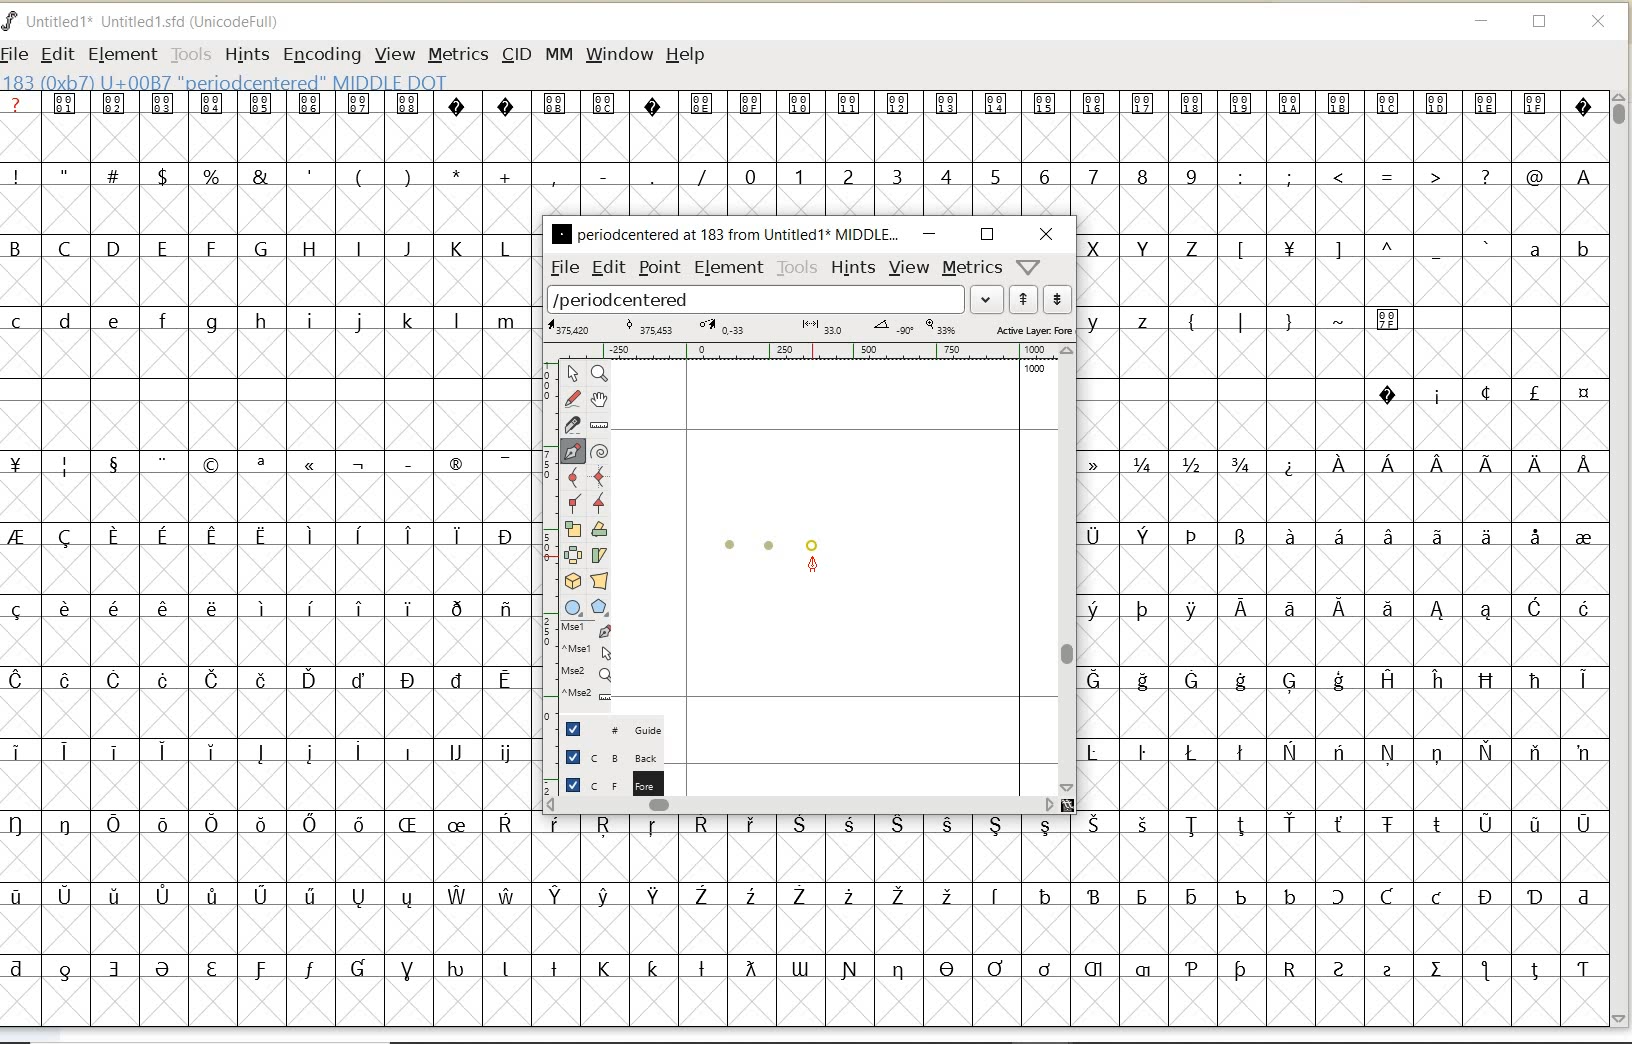  What do you see at coordinates (600, 553) in the screenshot?
I see `skew the selection` at bounding box center [600, 553].